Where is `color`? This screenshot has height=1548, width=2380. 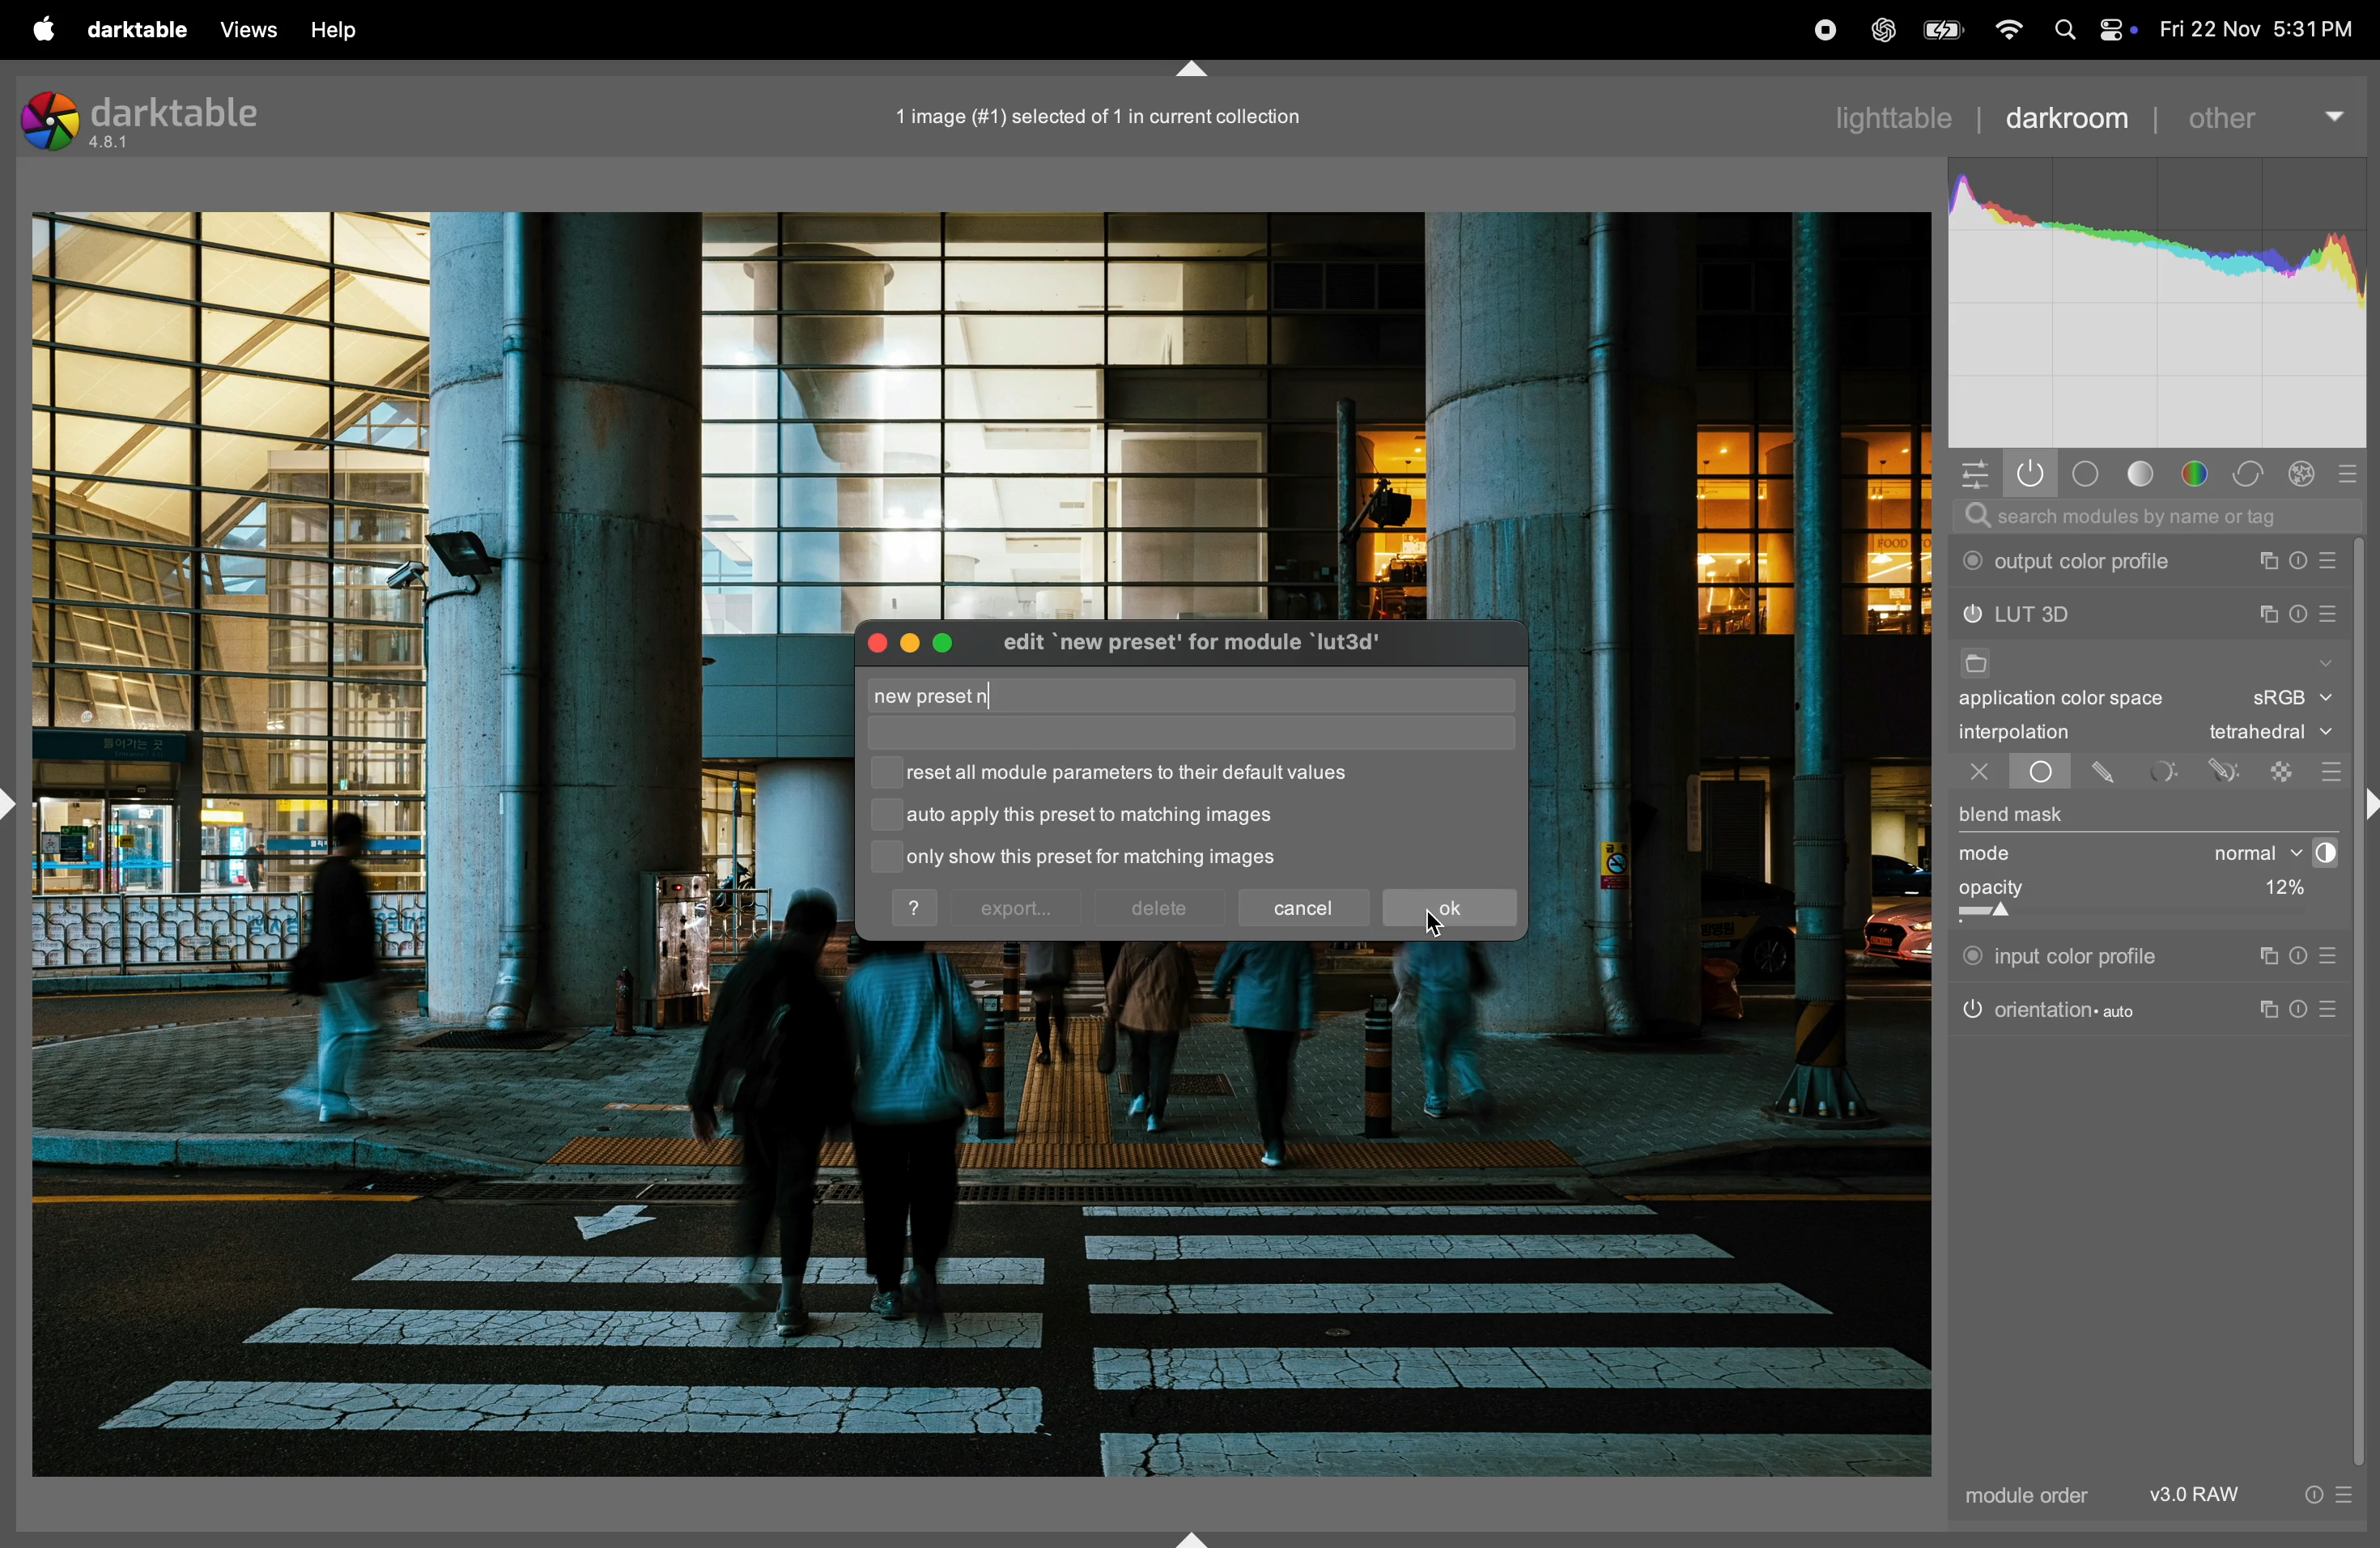 color is located at coordinates (2201, 475).